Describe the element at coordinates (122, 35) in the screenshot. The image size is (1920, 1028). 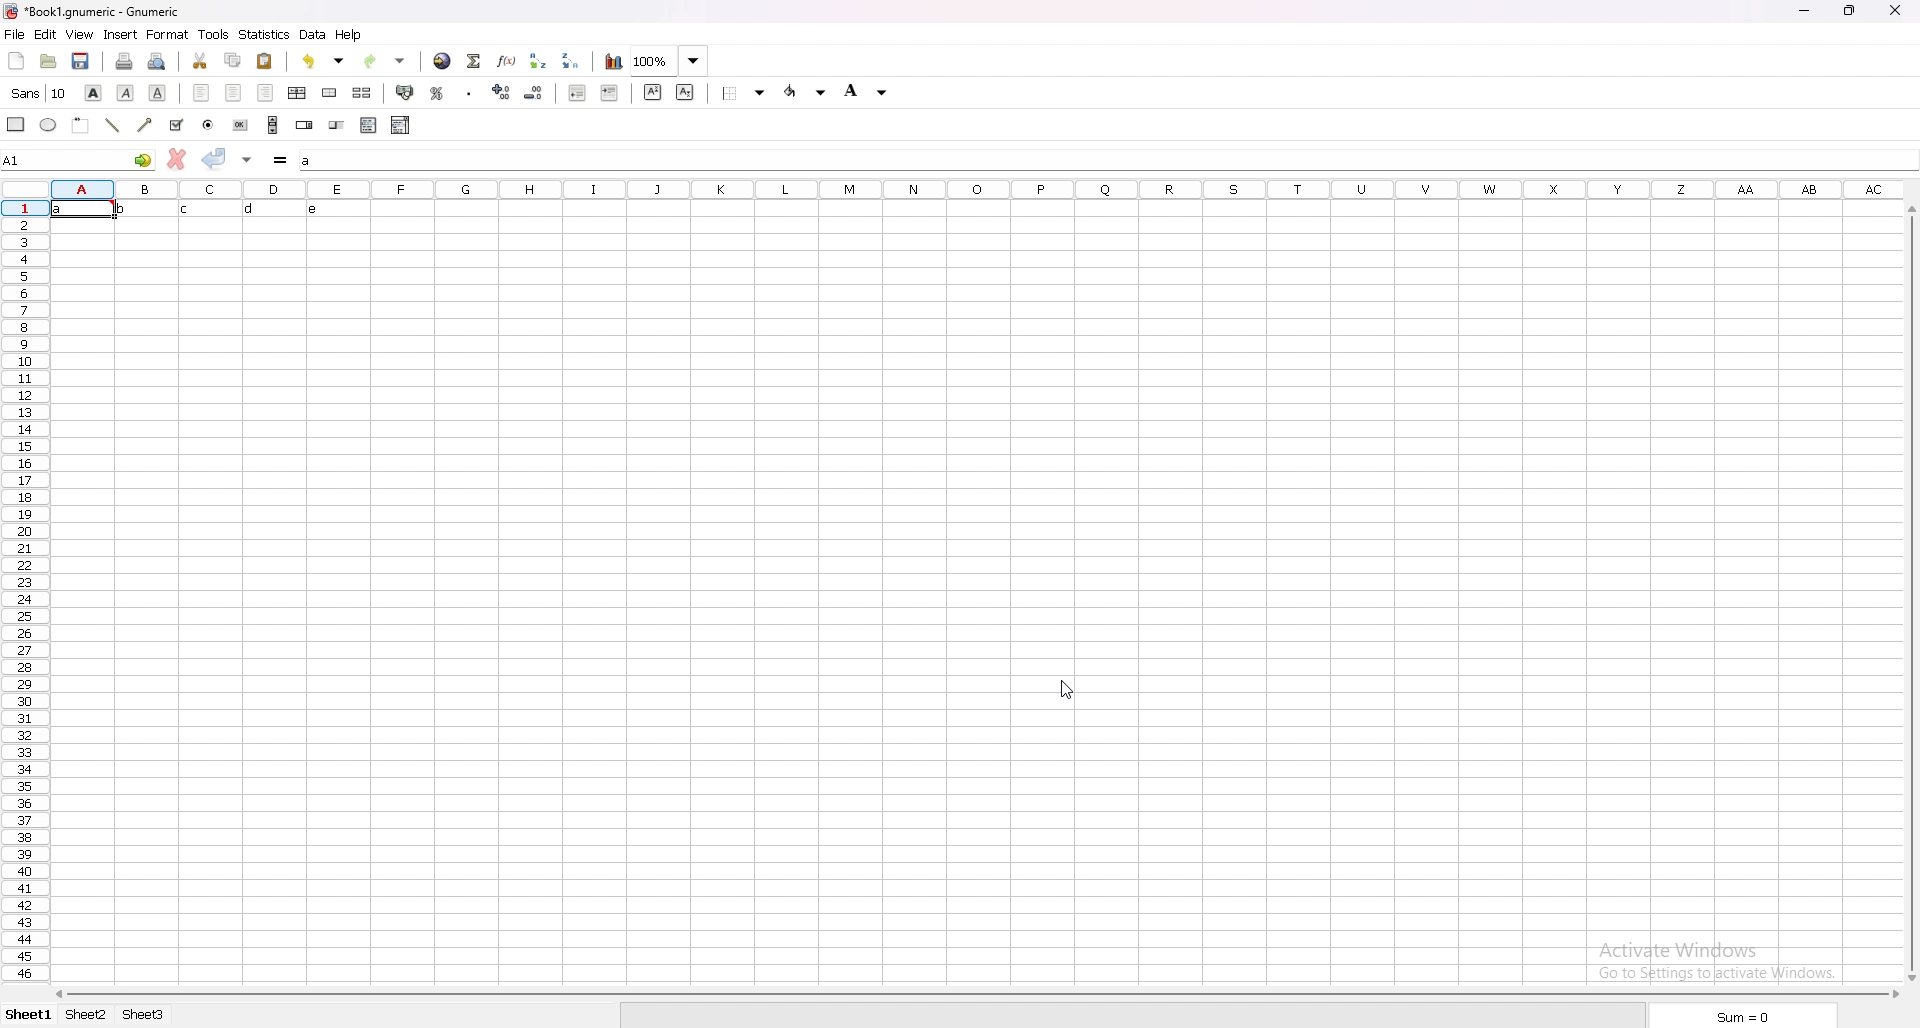
I see `insert` at that location.